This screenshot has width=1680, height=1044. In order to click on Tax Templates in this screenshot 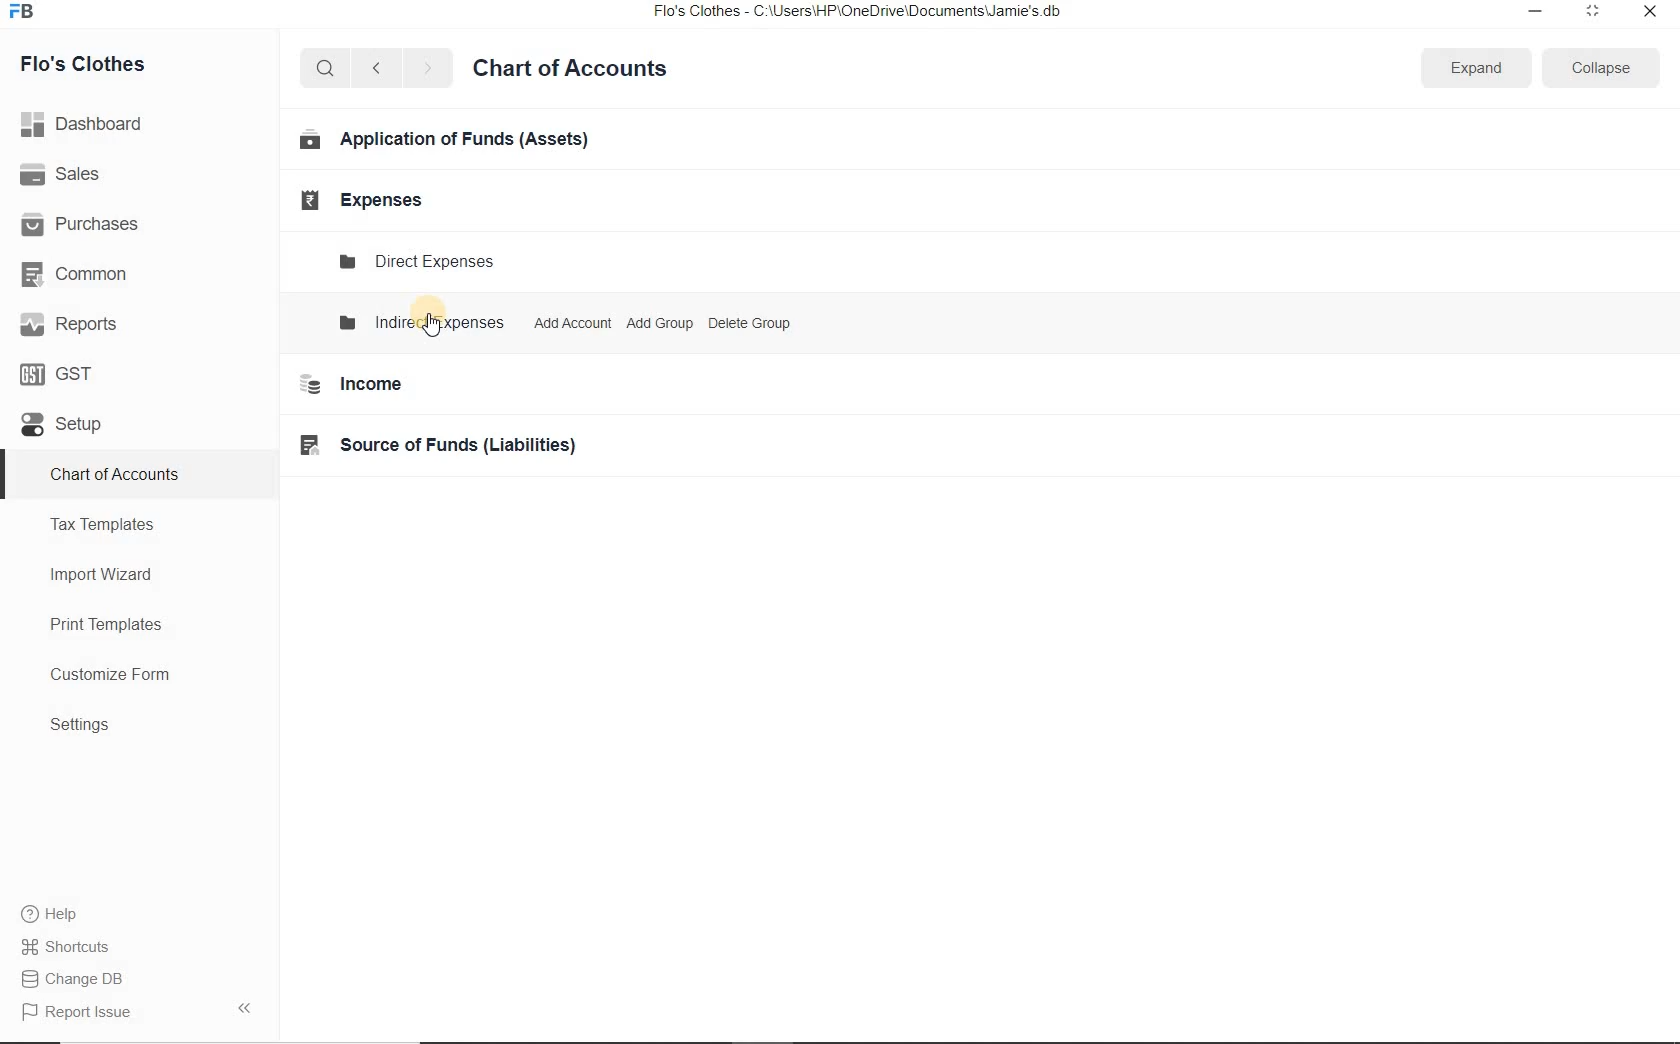, I will do `click(103, 524)`.